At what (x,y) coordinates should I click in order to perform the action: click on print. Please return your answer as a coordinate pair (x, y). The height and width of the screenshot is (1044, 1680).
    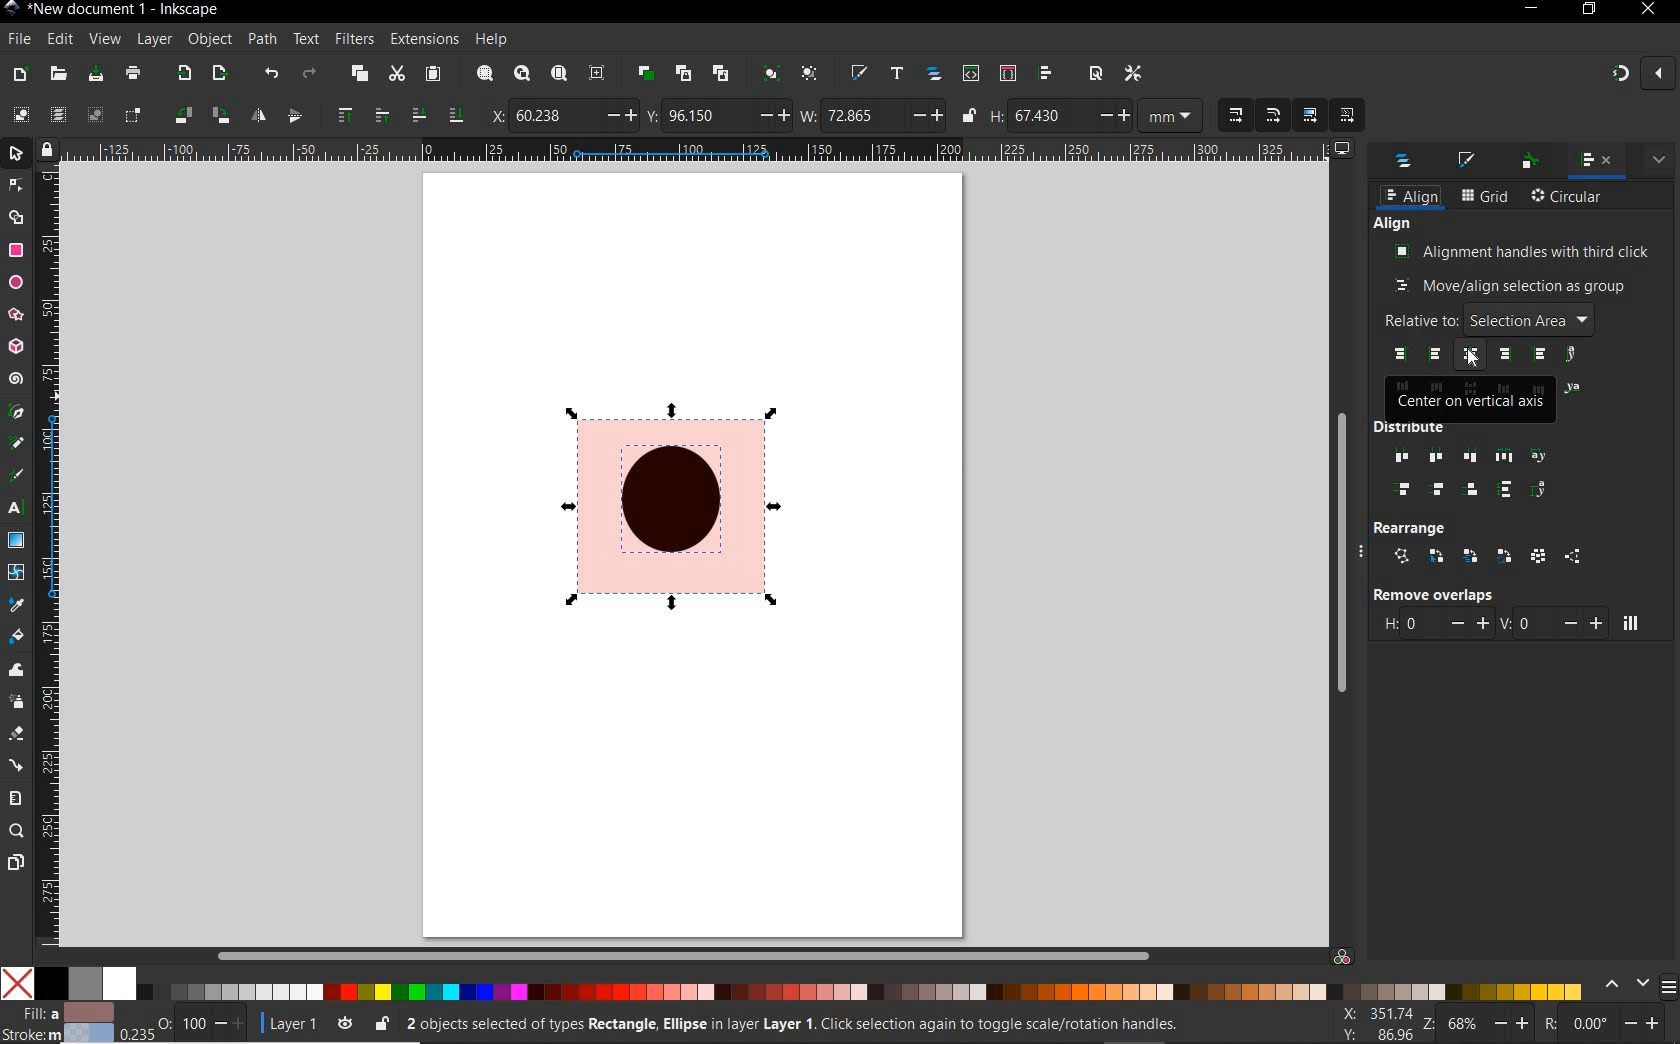
    Looking at the image, I should click on (134, 73).